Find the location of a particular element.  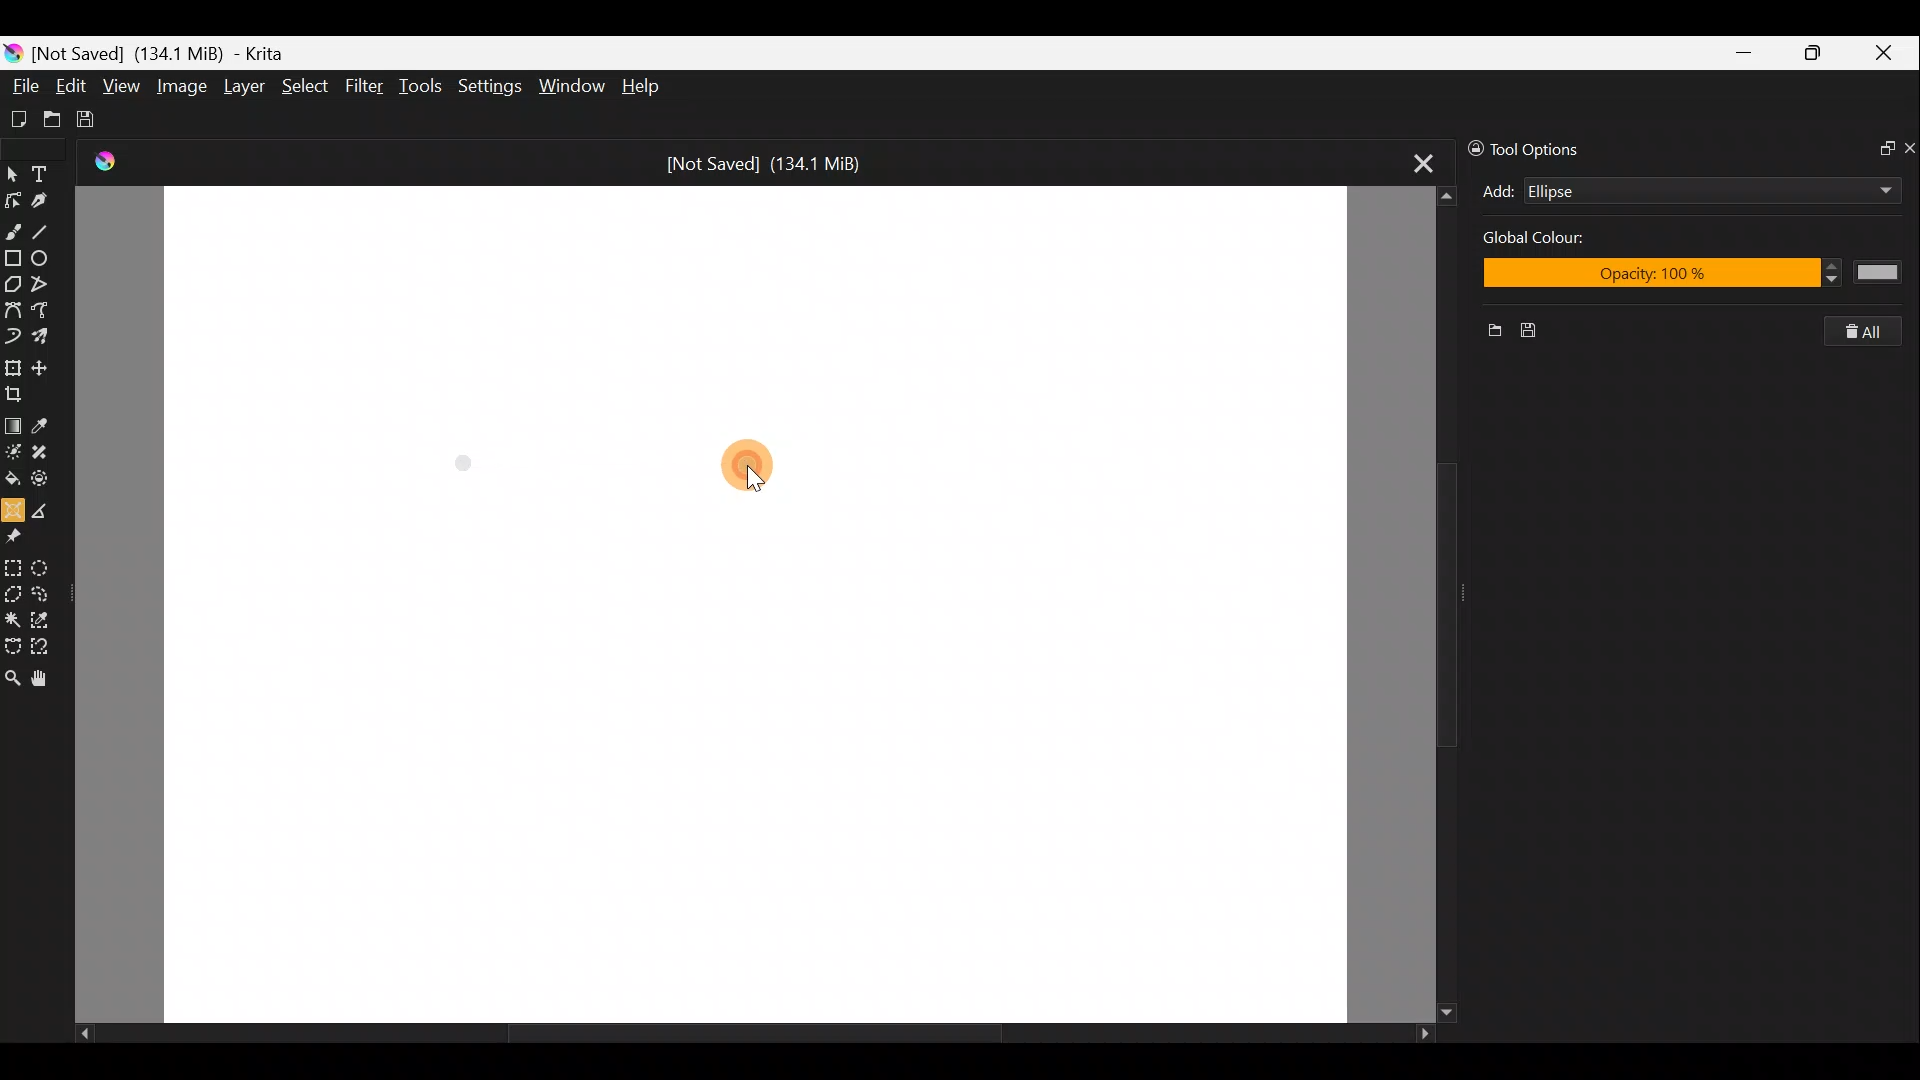

Scroll bar is located at coordinates (738, 1034).